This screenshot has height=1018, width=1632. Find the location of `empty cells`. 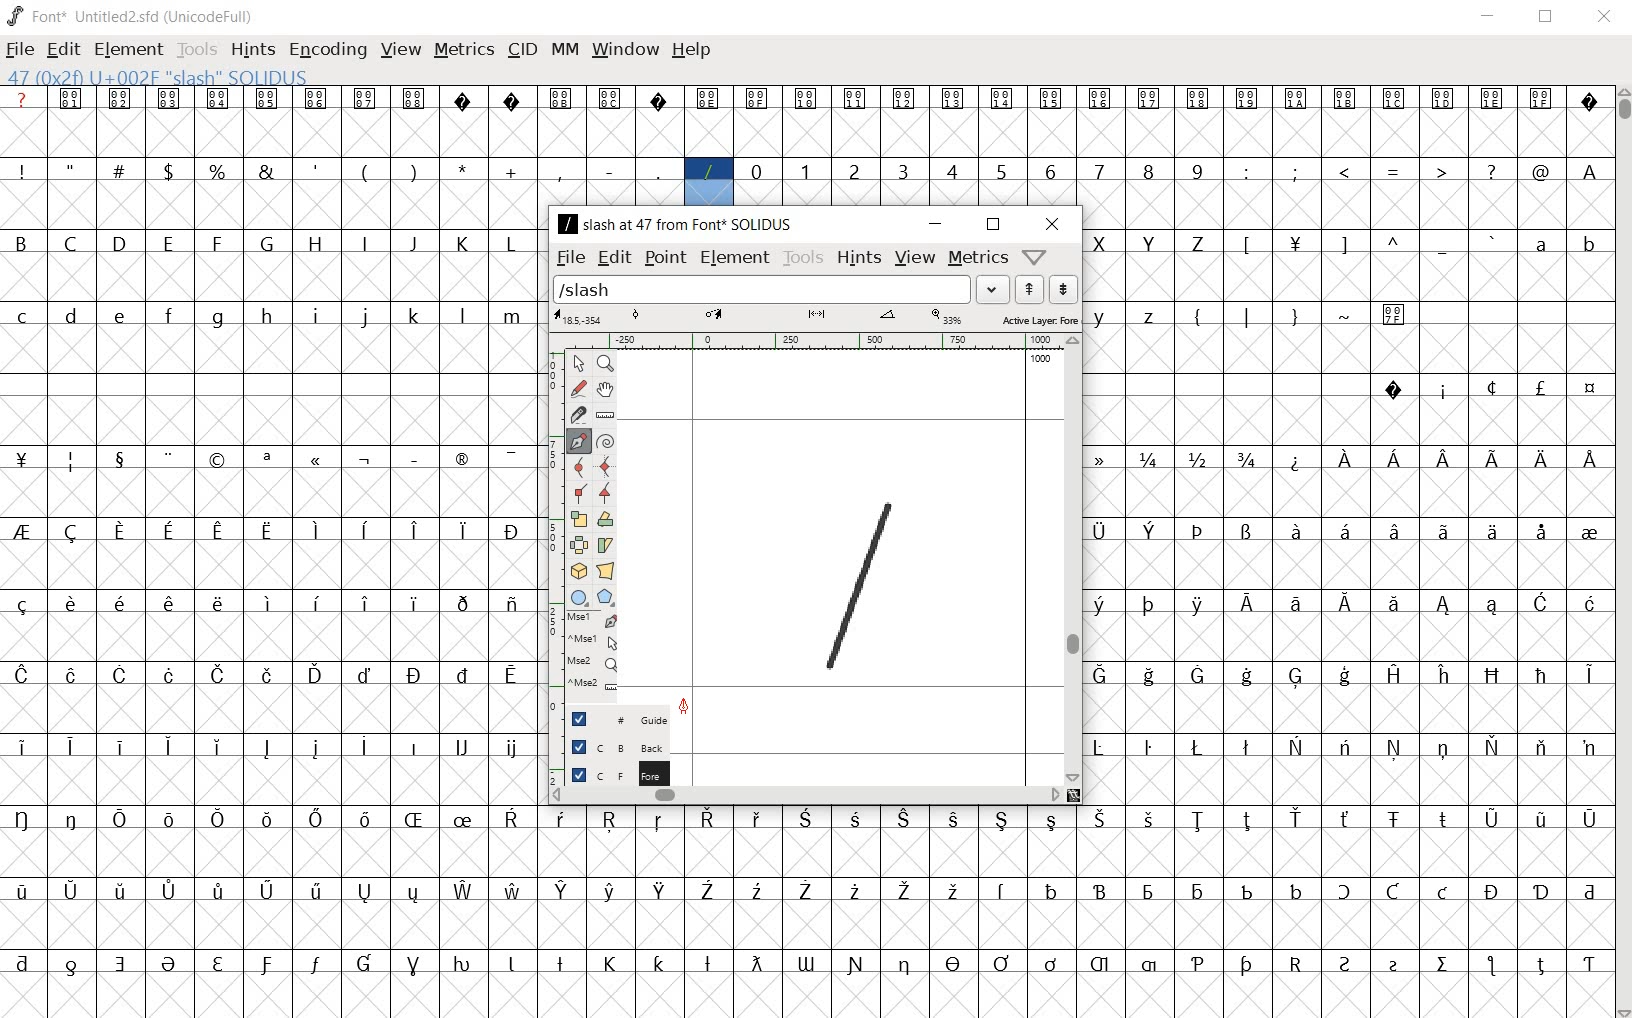

empty cells is located at coordinates (274, 566).